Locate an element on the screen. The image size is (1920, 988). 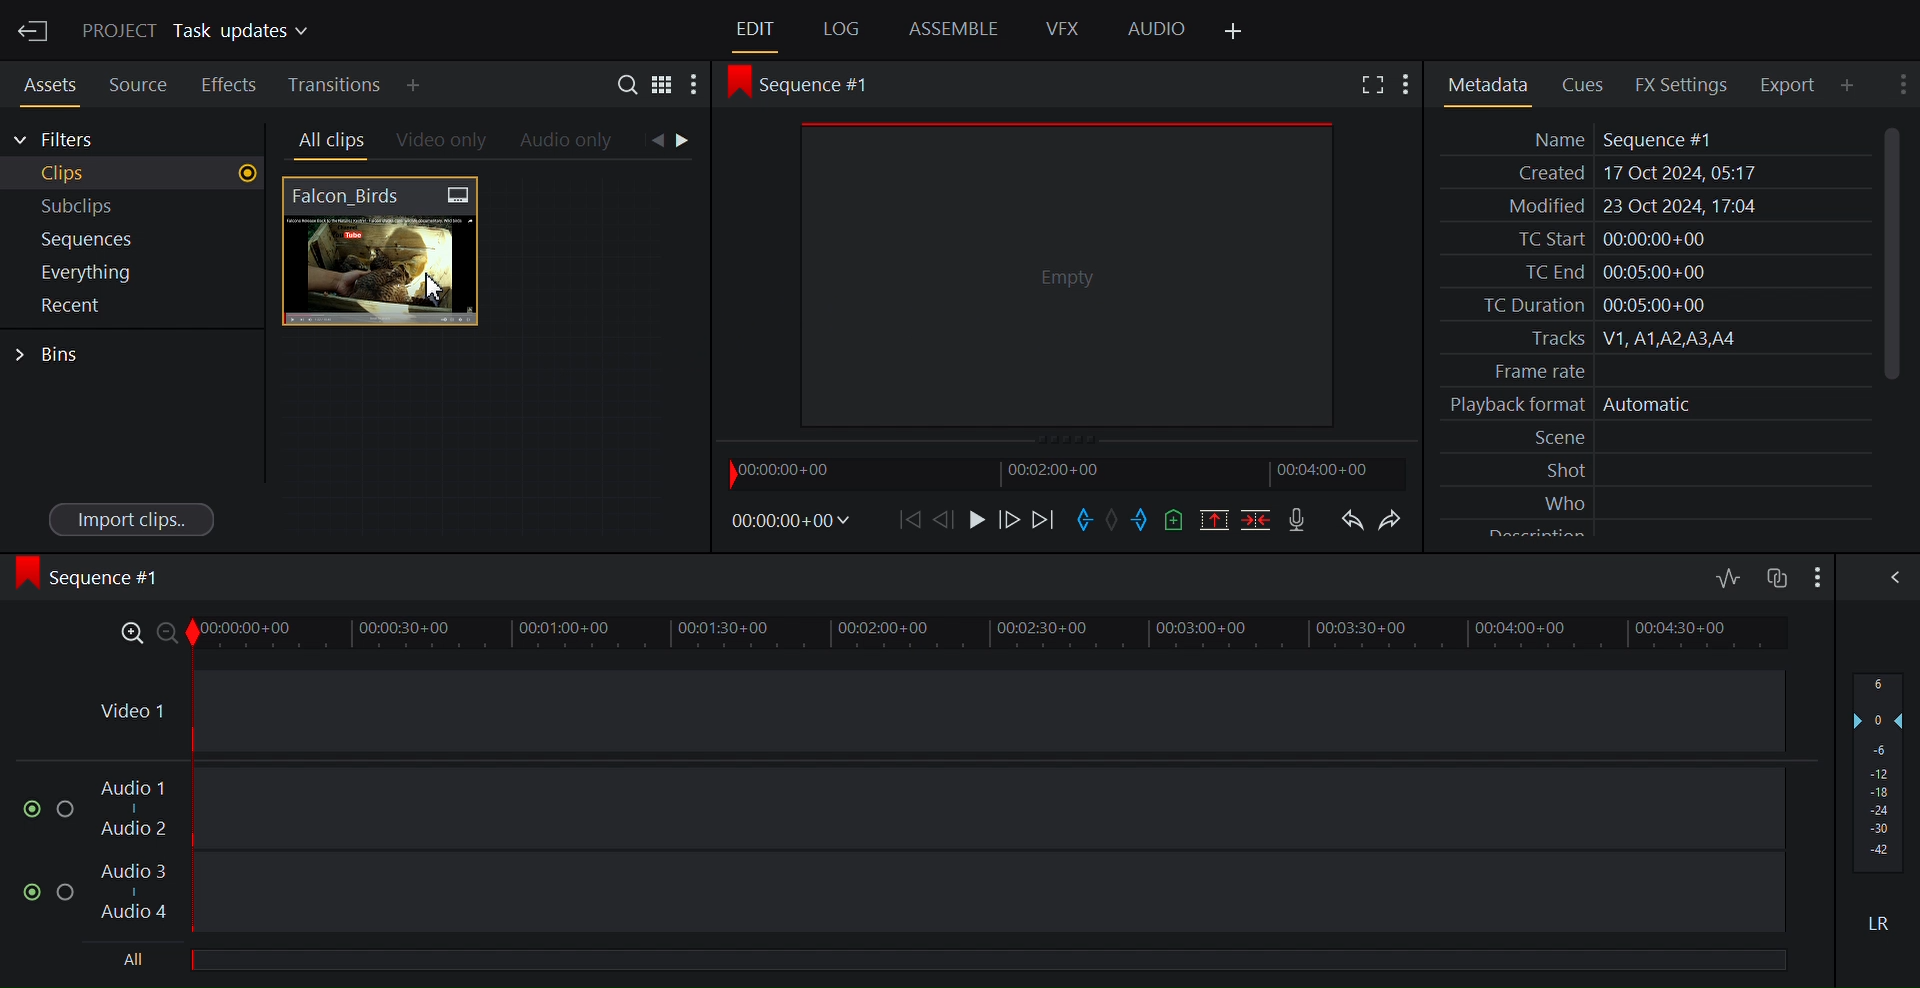
Add Panel is located at coordinates (1232, 32).